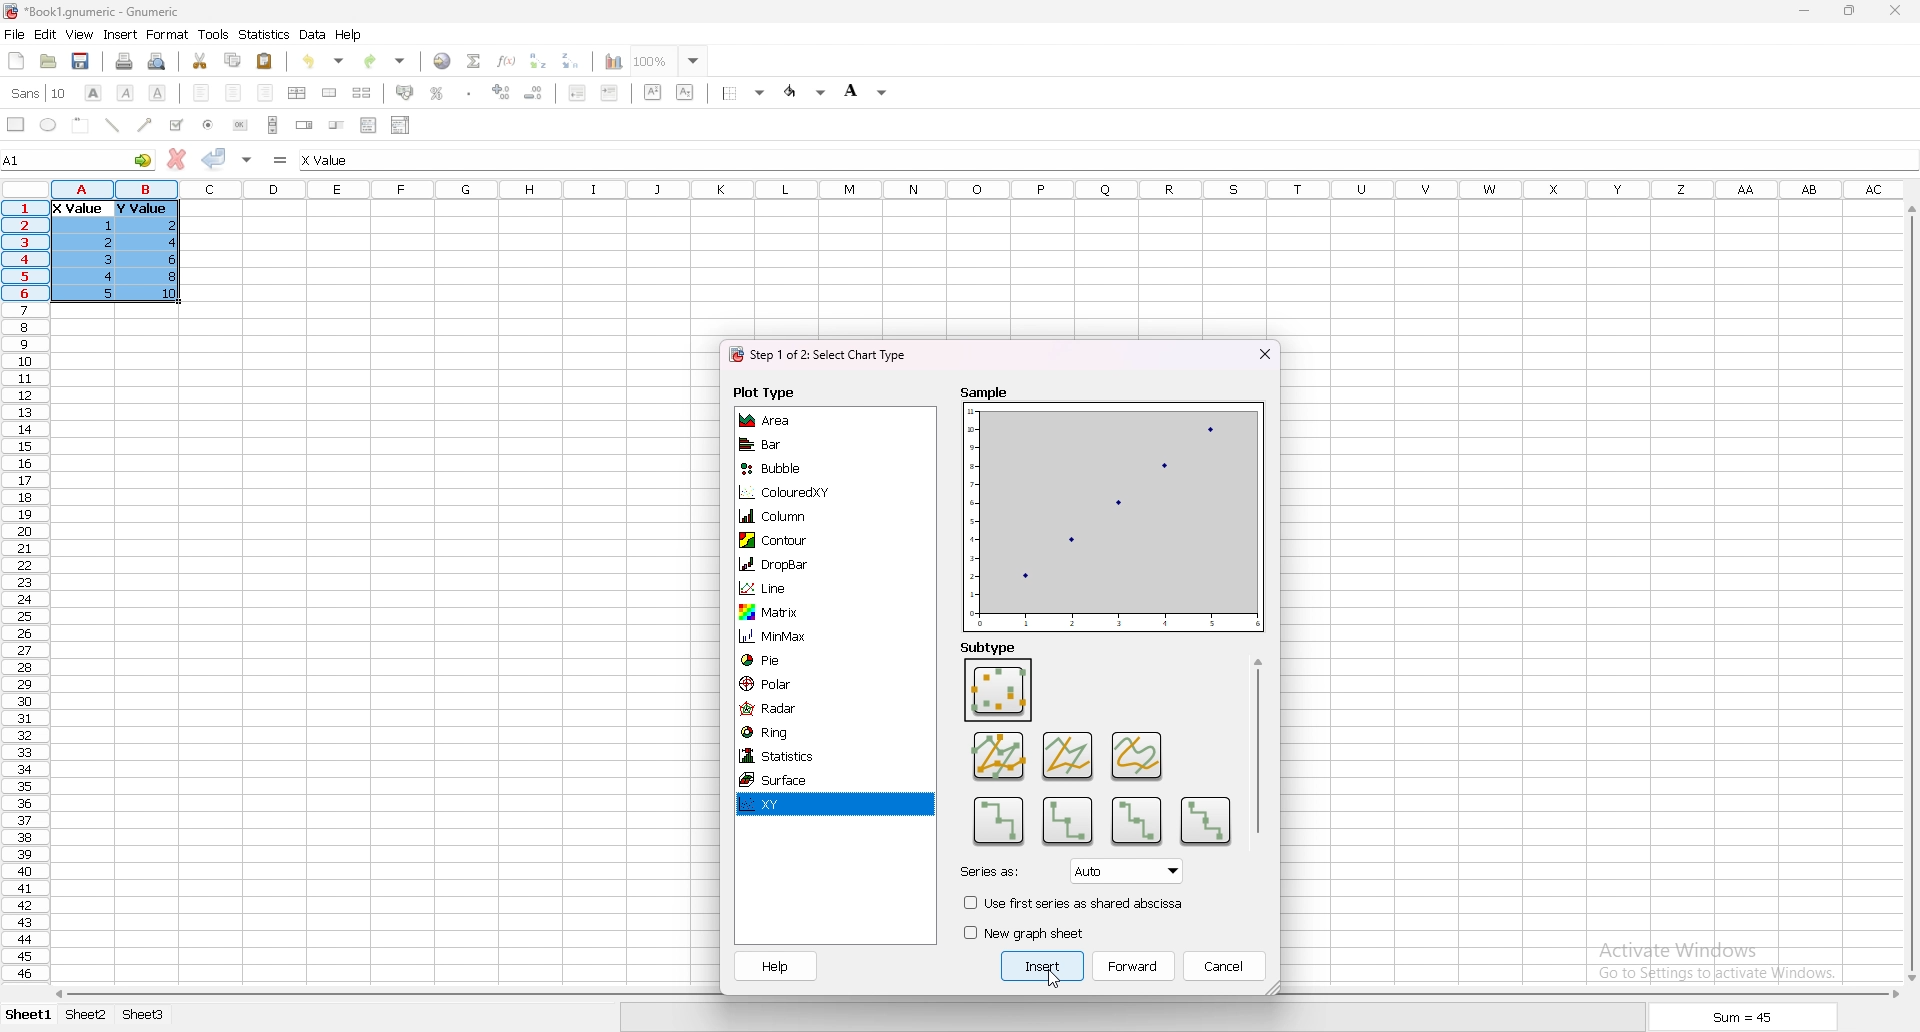 The width and height of the screenshot is (1920, 1032). I want to click on subtype, so click(998, 690).